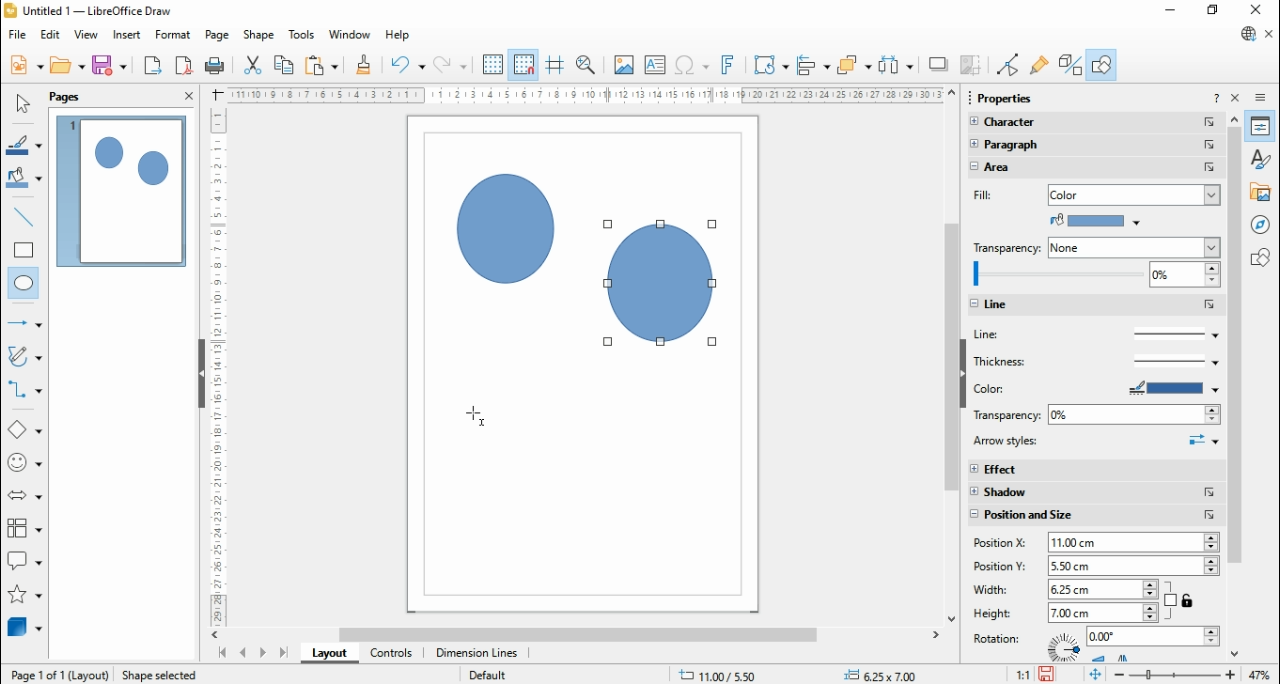 This screenshot has height=684, width=1280. What do you see at coordinates (214, 65) in the screenshot?
I see `print` at bounding box center [214, 65].